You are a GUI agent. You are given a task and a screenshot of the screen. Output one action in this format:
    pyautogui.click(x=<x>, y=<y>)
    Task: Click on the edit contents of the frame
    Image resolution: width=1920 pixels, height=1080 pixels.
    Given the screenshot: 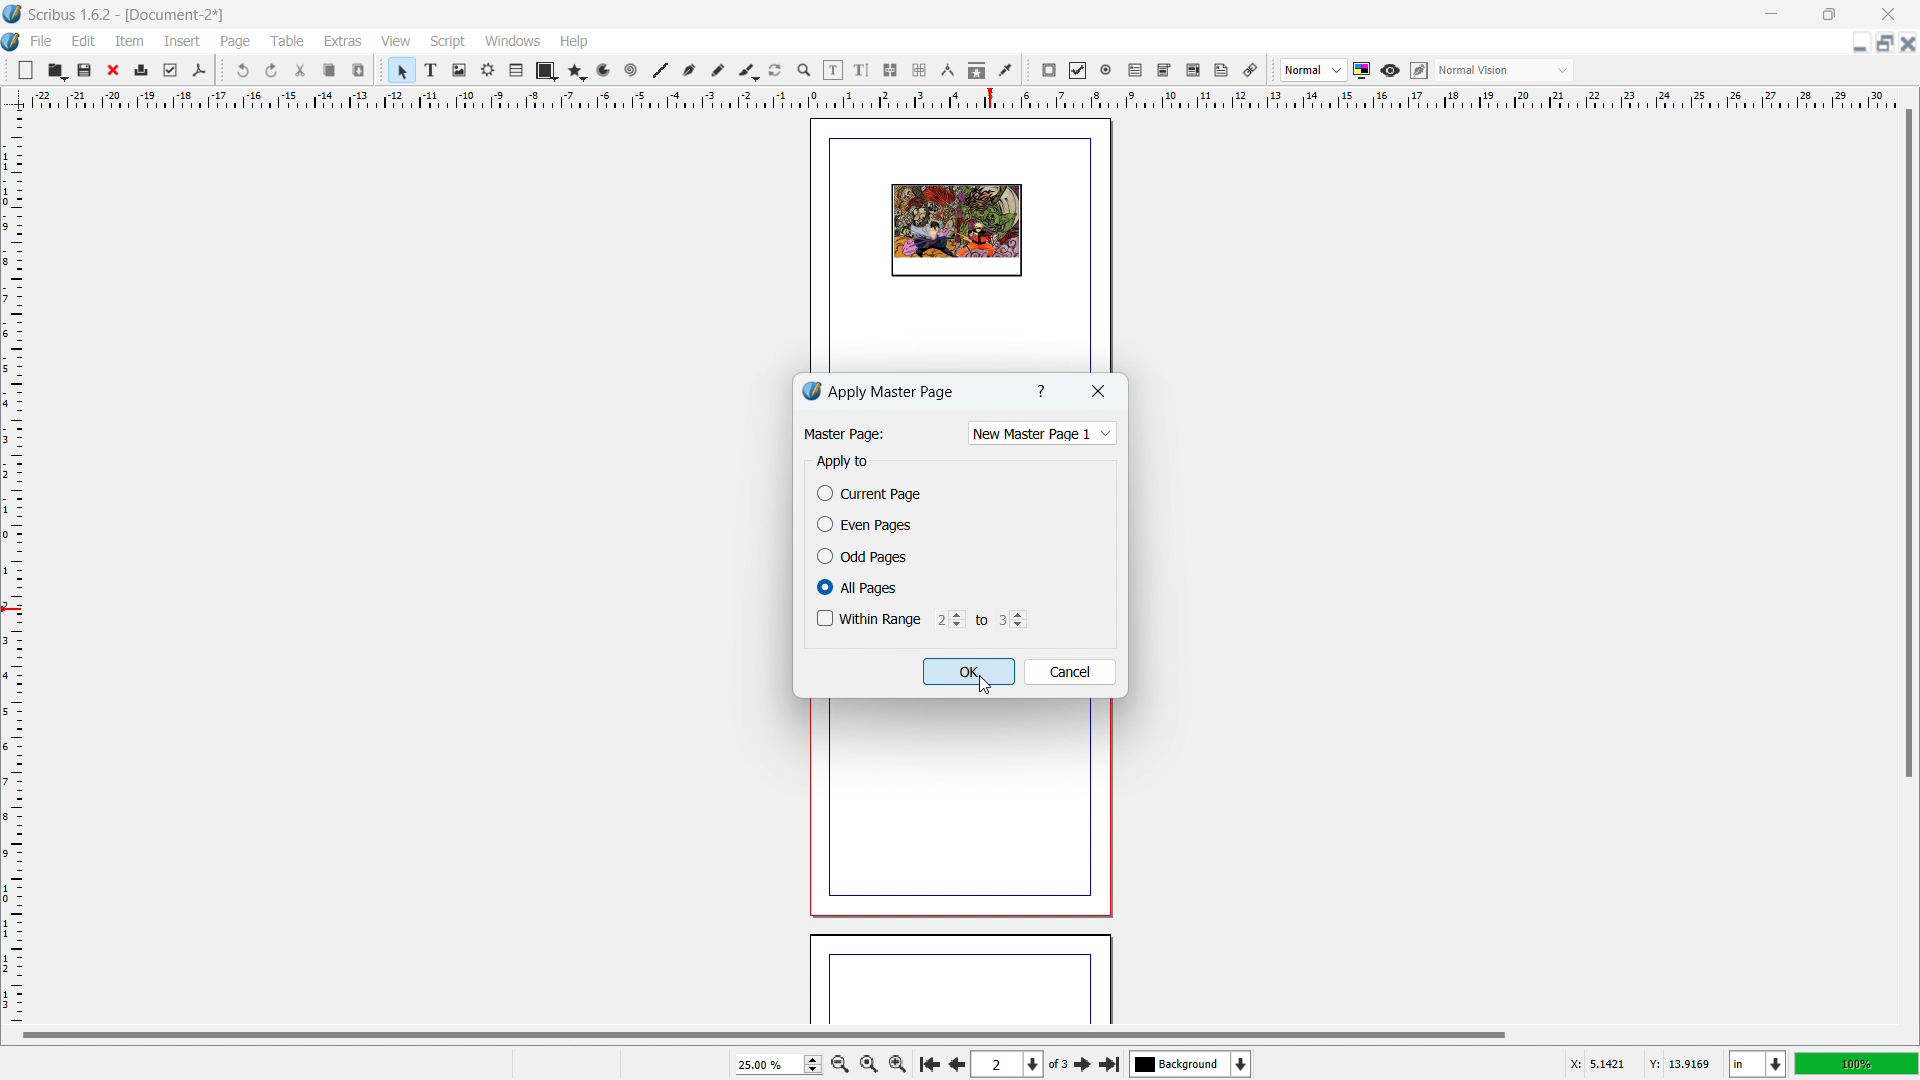 What is the action you would take?
    pyautogui.click(x=833, y=71)
    